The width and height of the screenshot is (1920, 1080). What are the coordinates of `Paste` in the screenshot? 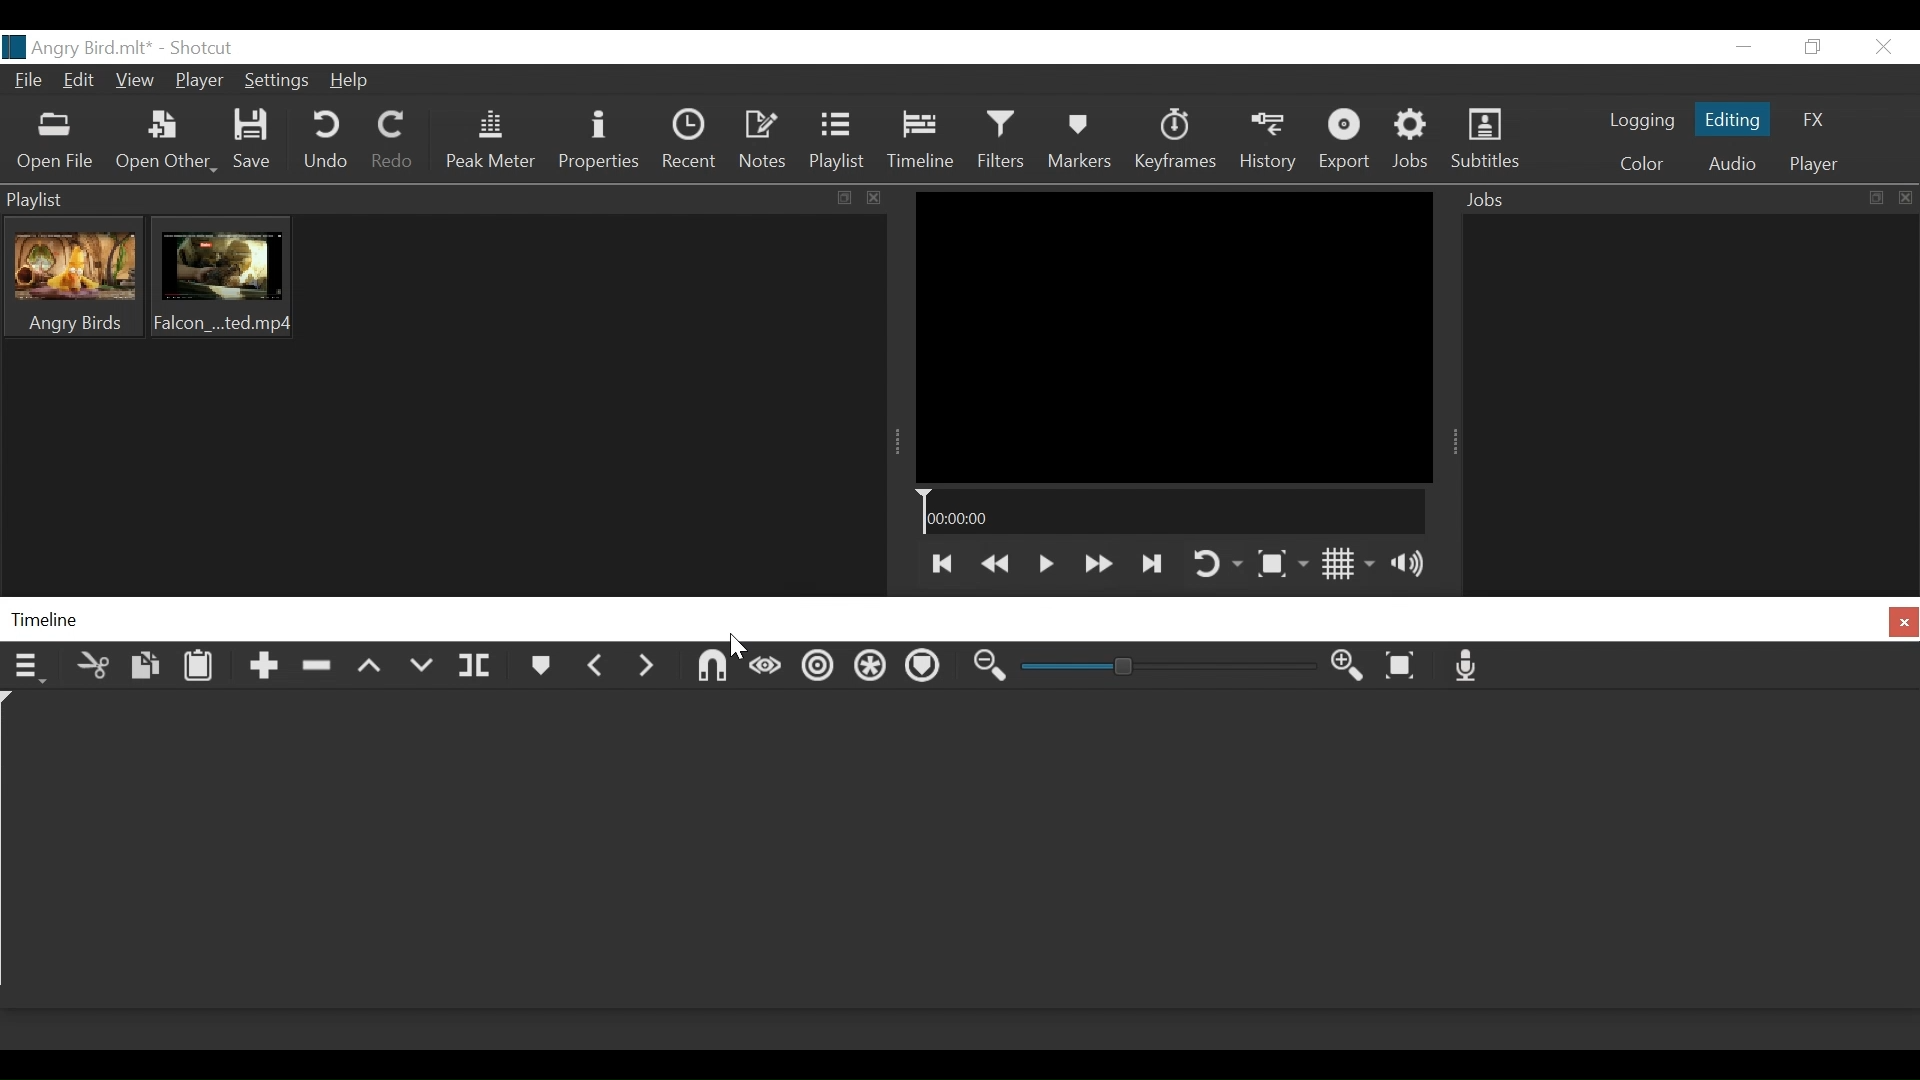 It's located at (205, 670).